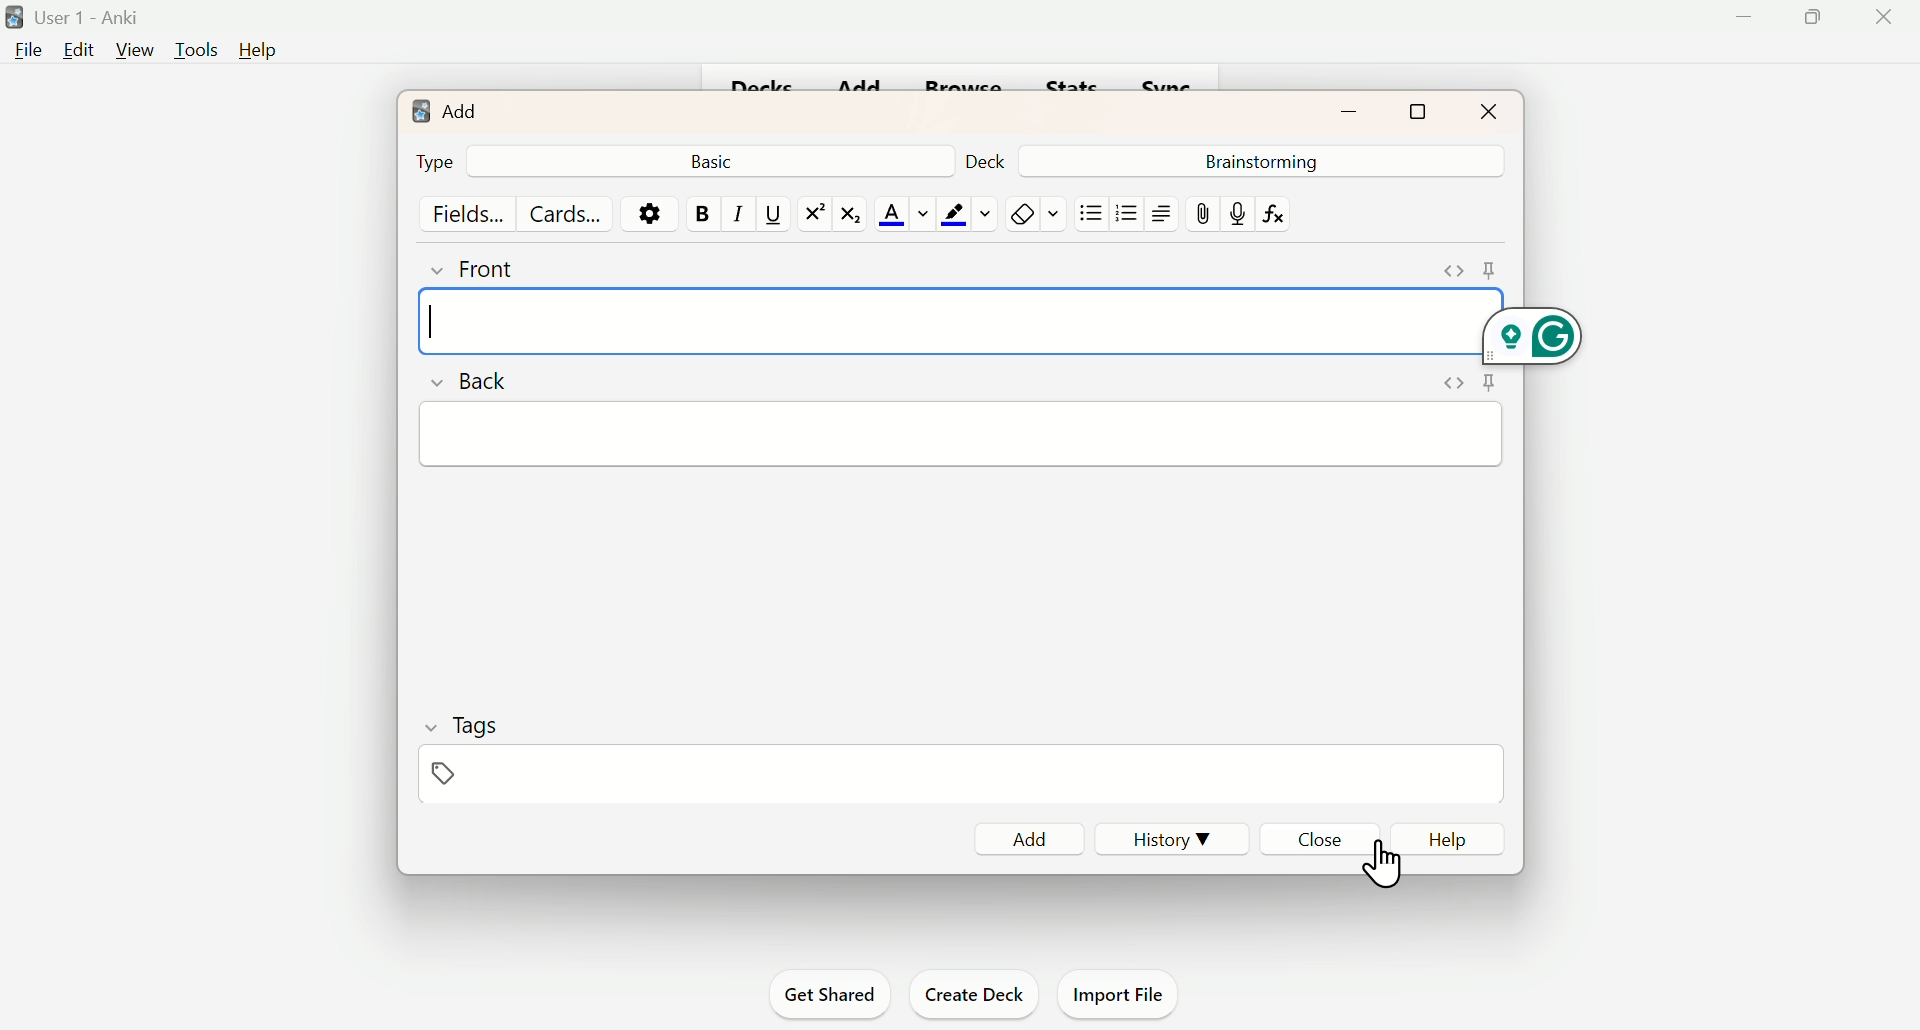  I want to click on Text color, so click(904, 214).